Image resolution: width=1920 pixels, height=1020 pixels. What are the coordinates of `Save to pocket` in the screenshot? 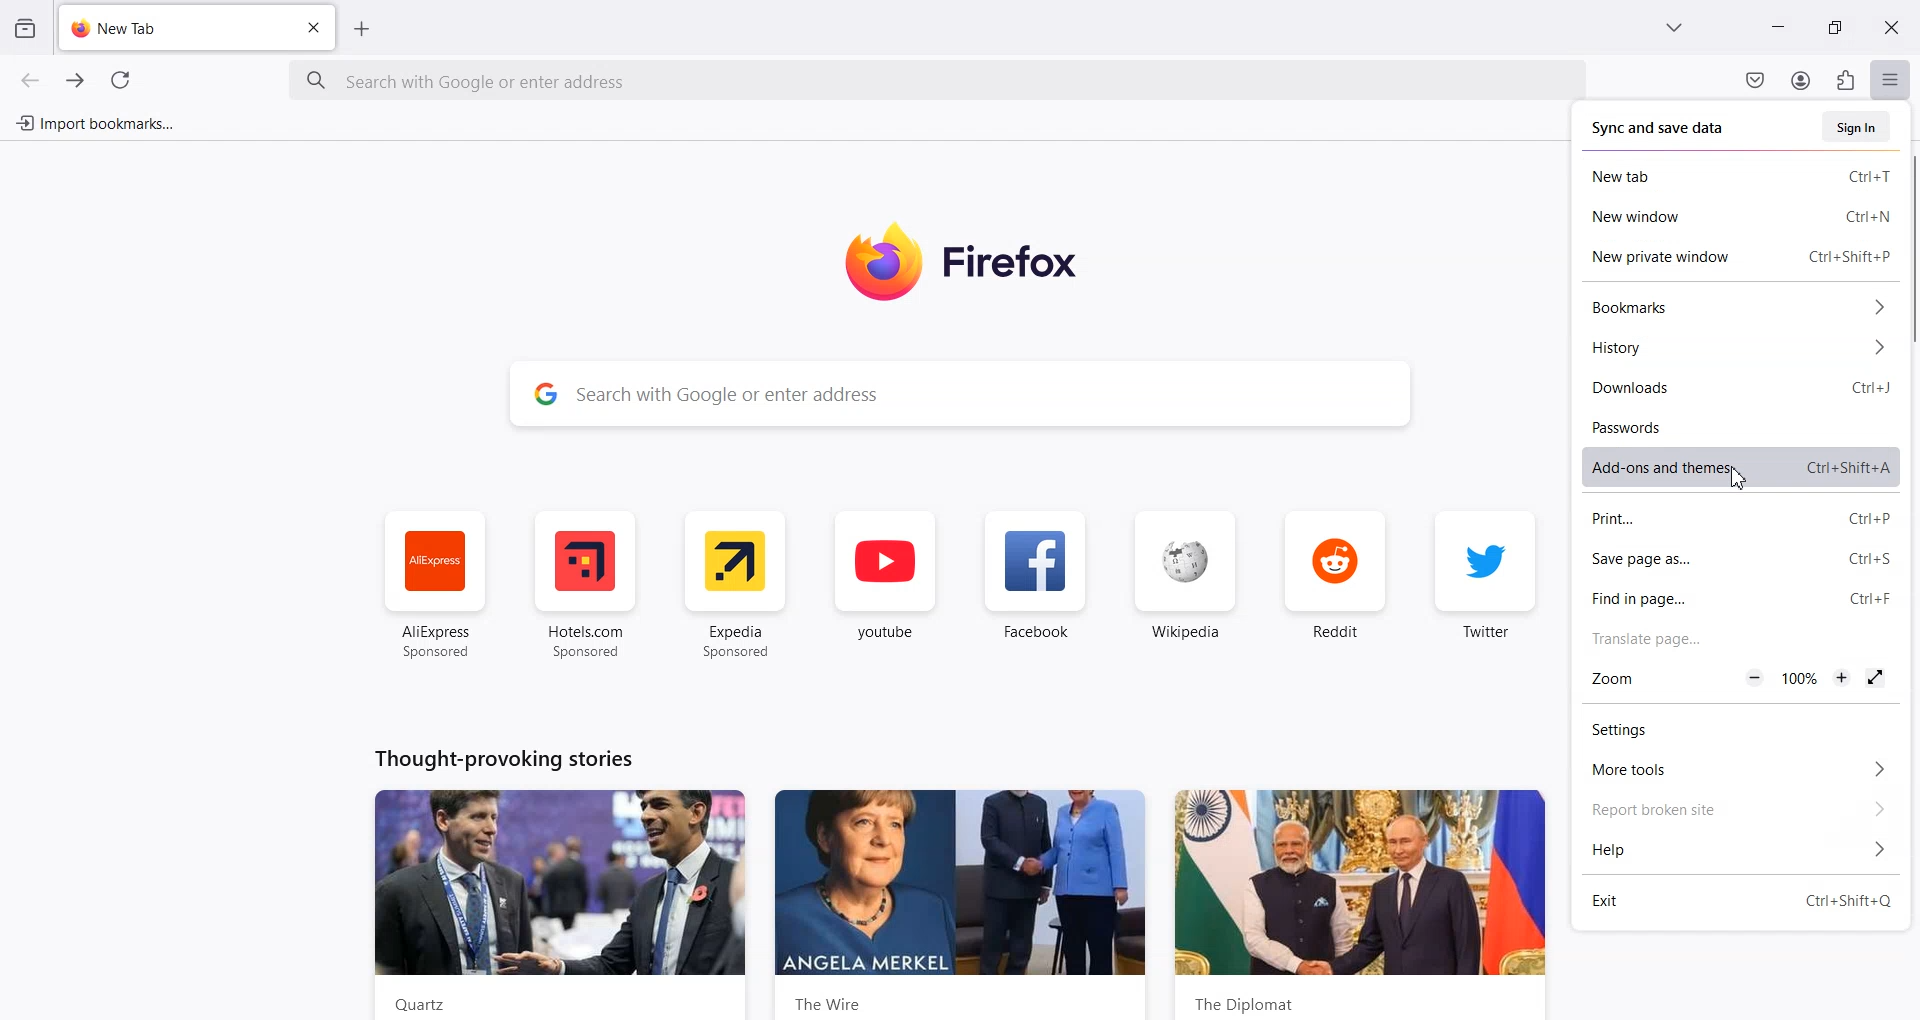 It's located at (1756, 80).